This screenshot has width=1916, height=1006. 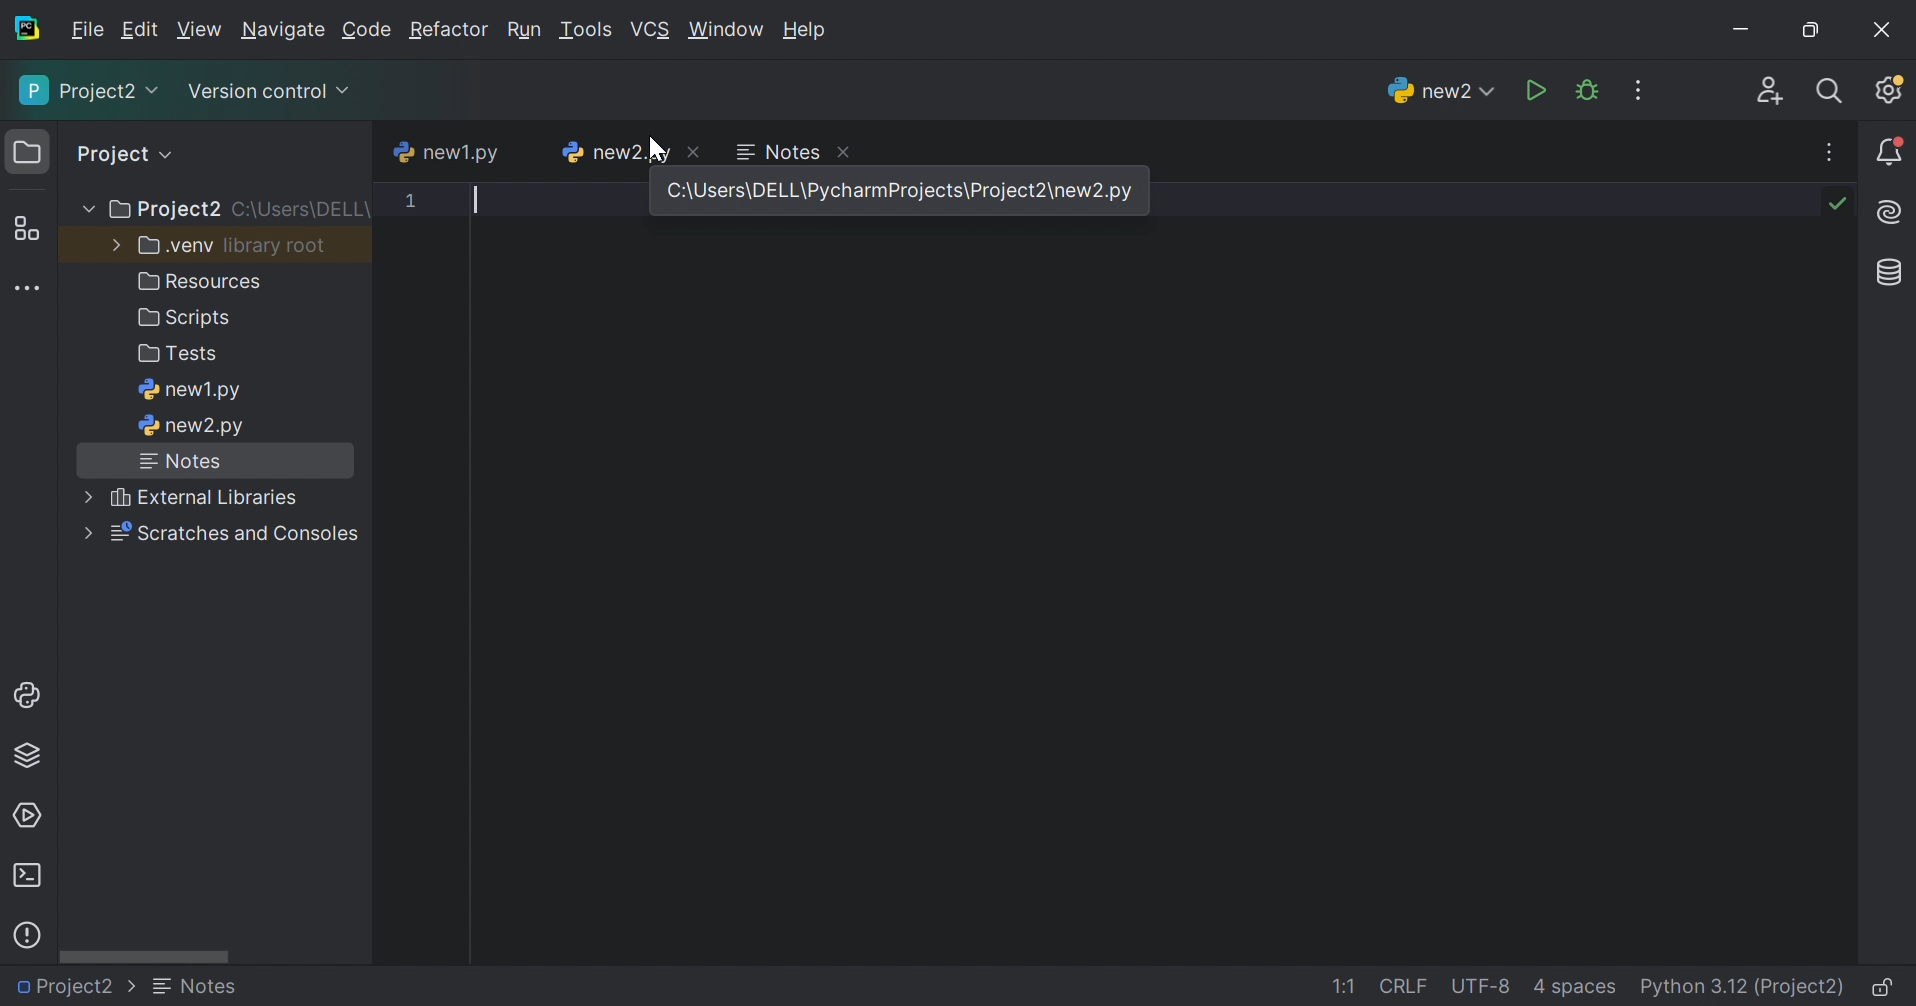 What do you see at coordinates (283, 32) in the screenshot?
I see `Navigate` at bounding box center [283, 32].